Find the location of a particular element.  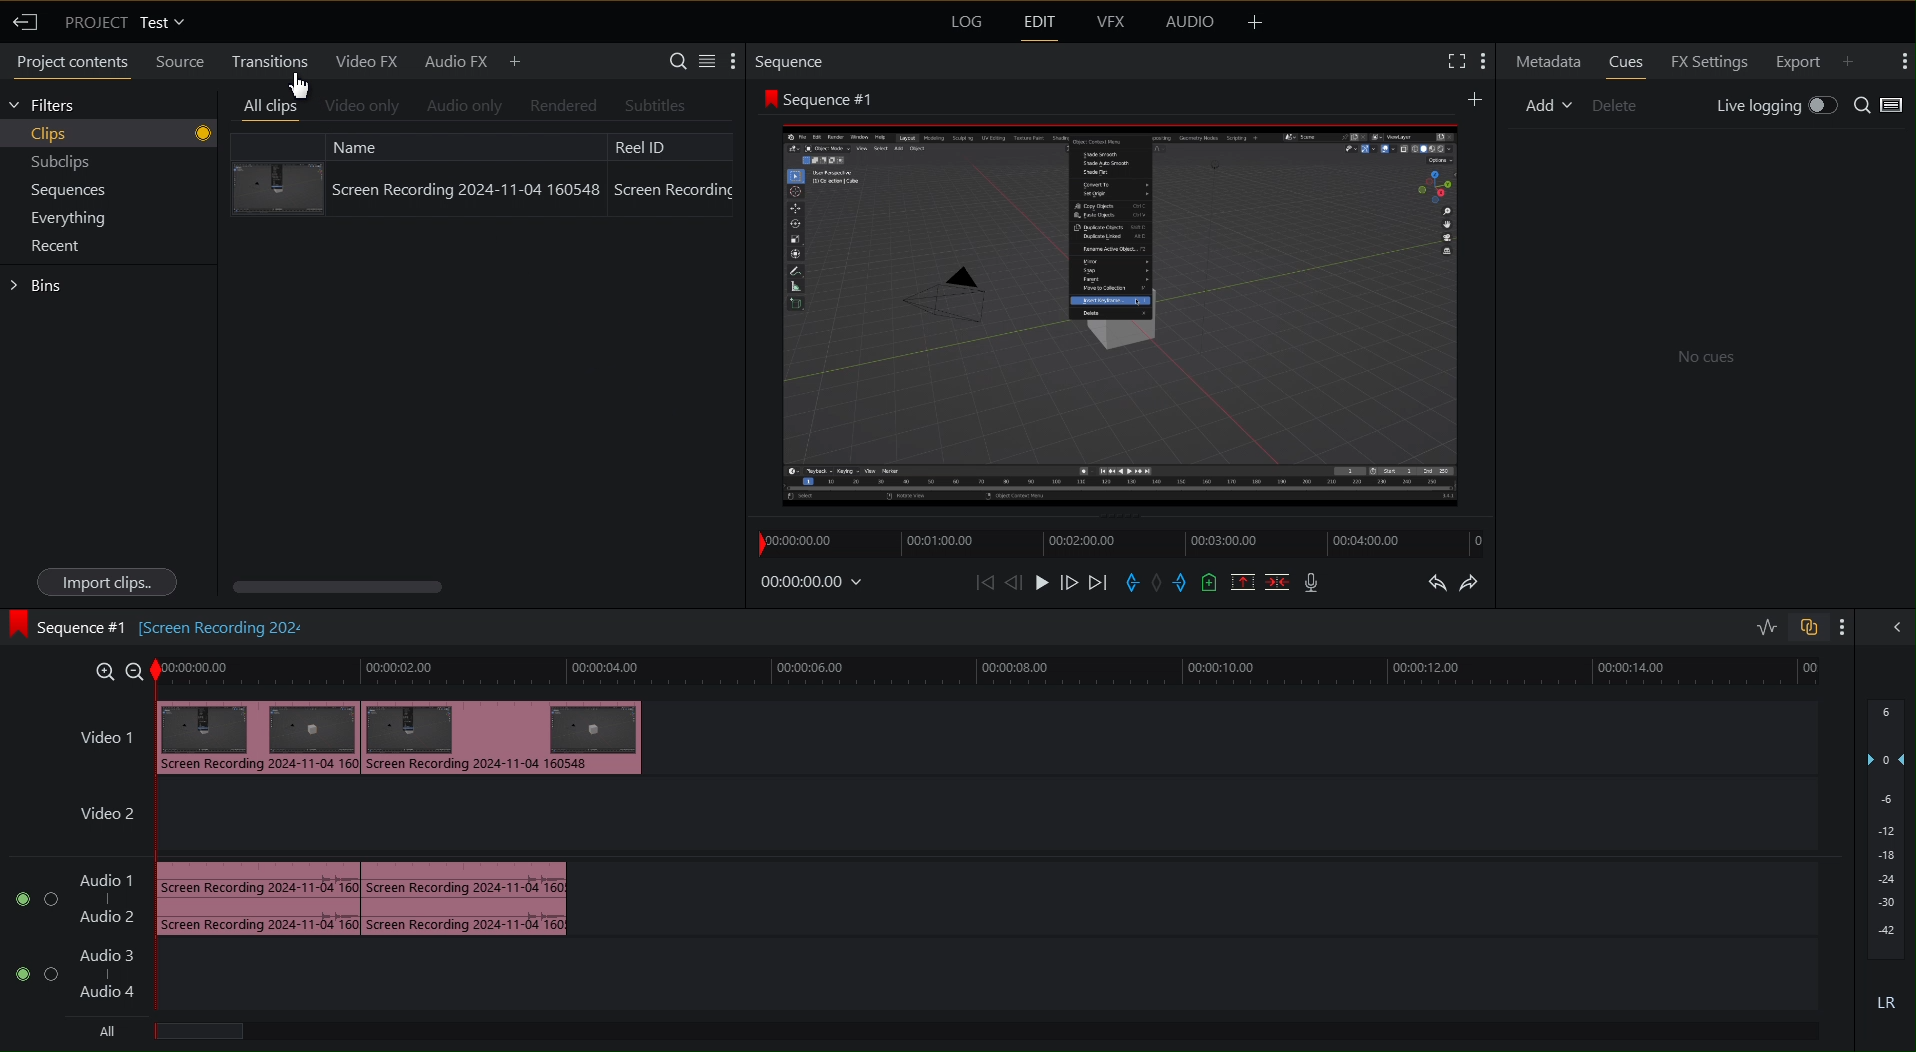

Timeline is located at coordinates (1118, 543).